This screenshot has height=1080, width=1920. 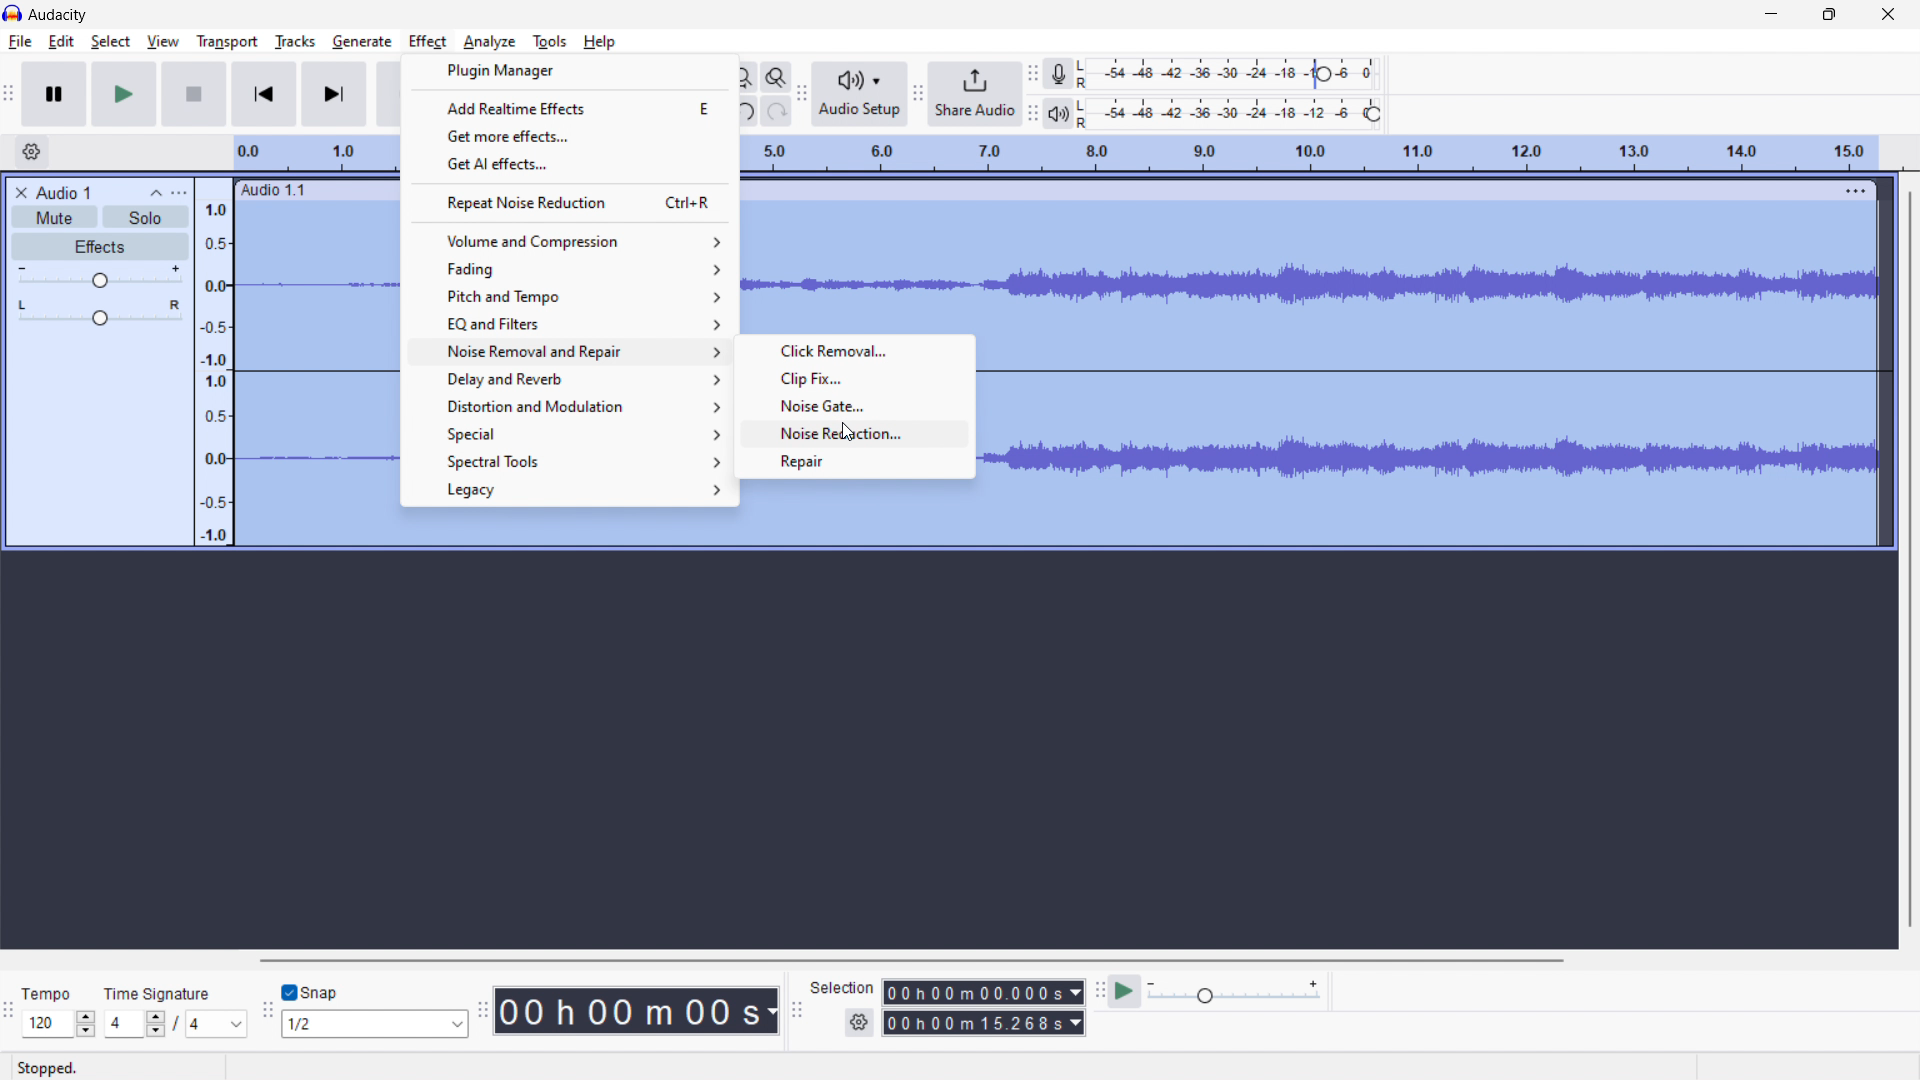 I want to click on select, so click(x=111, y=42).